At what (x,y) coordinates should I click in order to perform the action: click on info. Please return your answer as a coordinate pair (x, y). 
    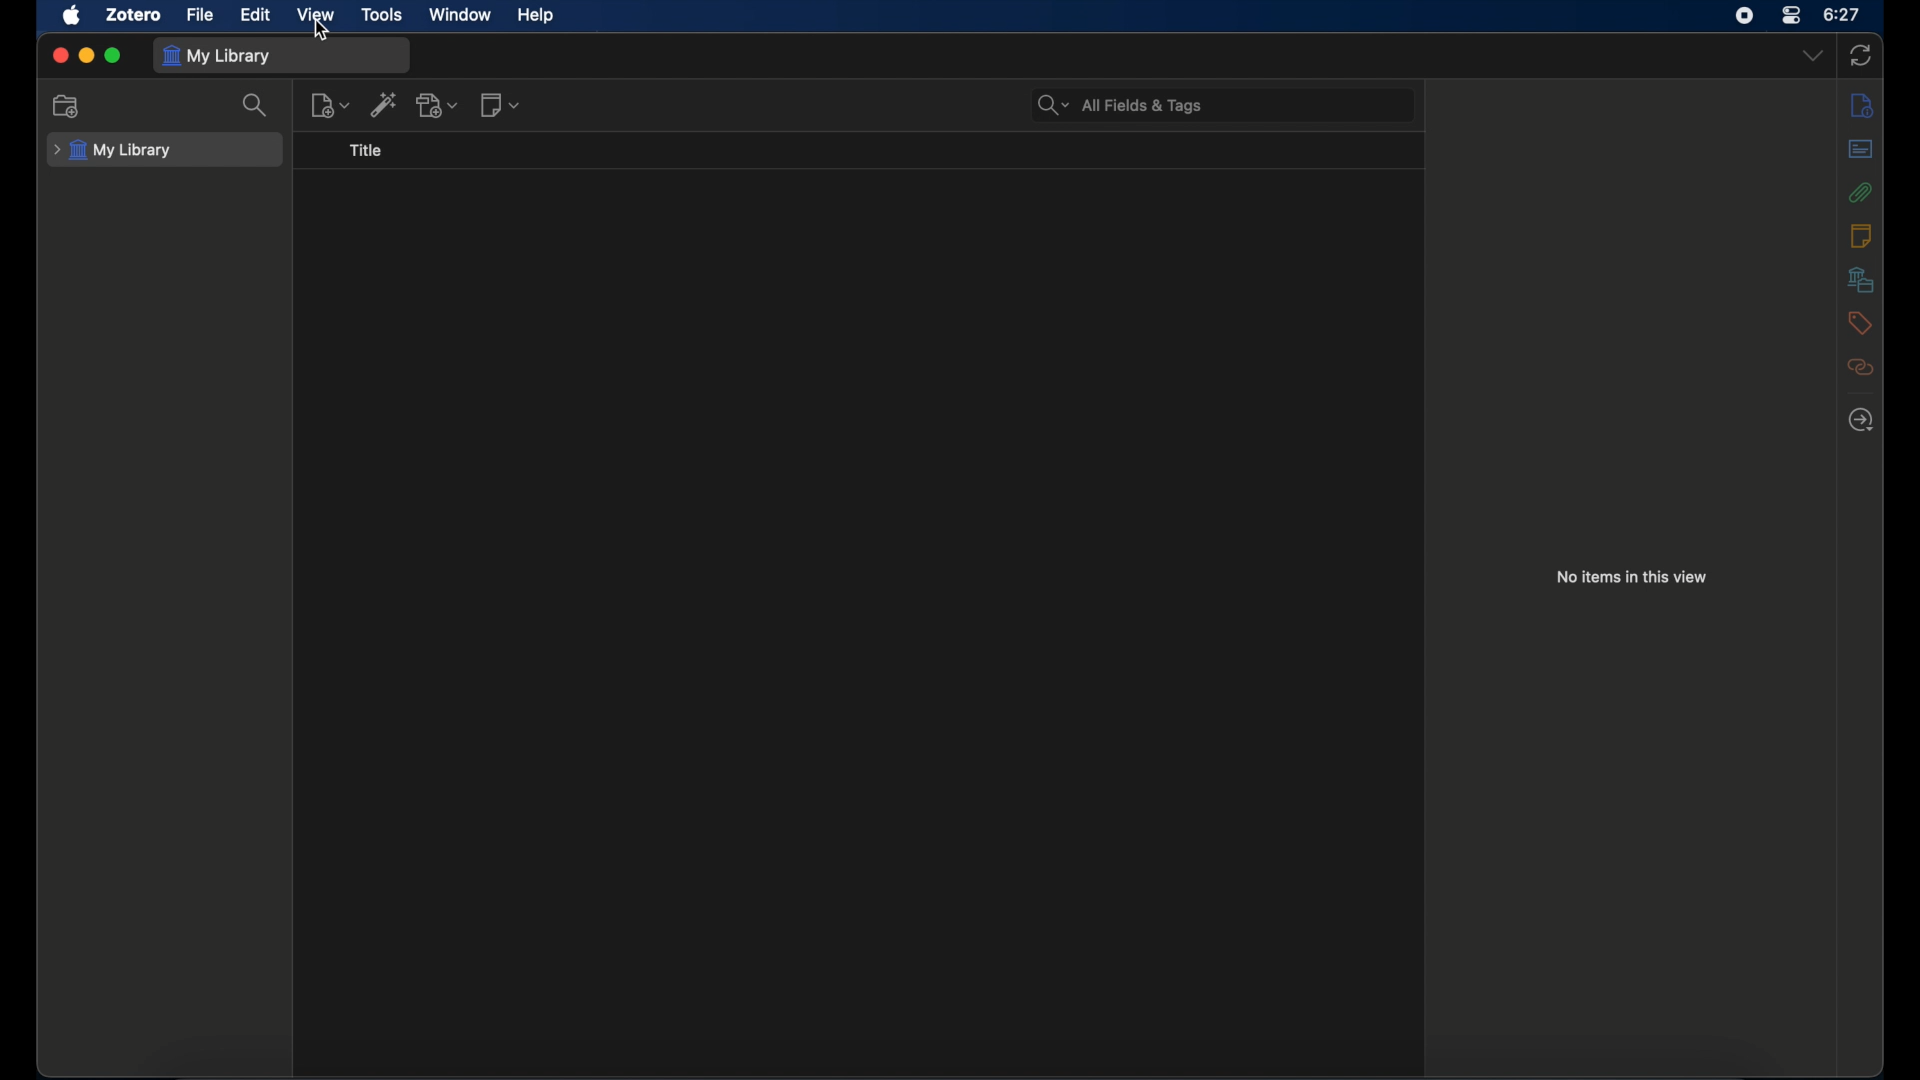
    Looking at the image, I should click on (1862, 235).